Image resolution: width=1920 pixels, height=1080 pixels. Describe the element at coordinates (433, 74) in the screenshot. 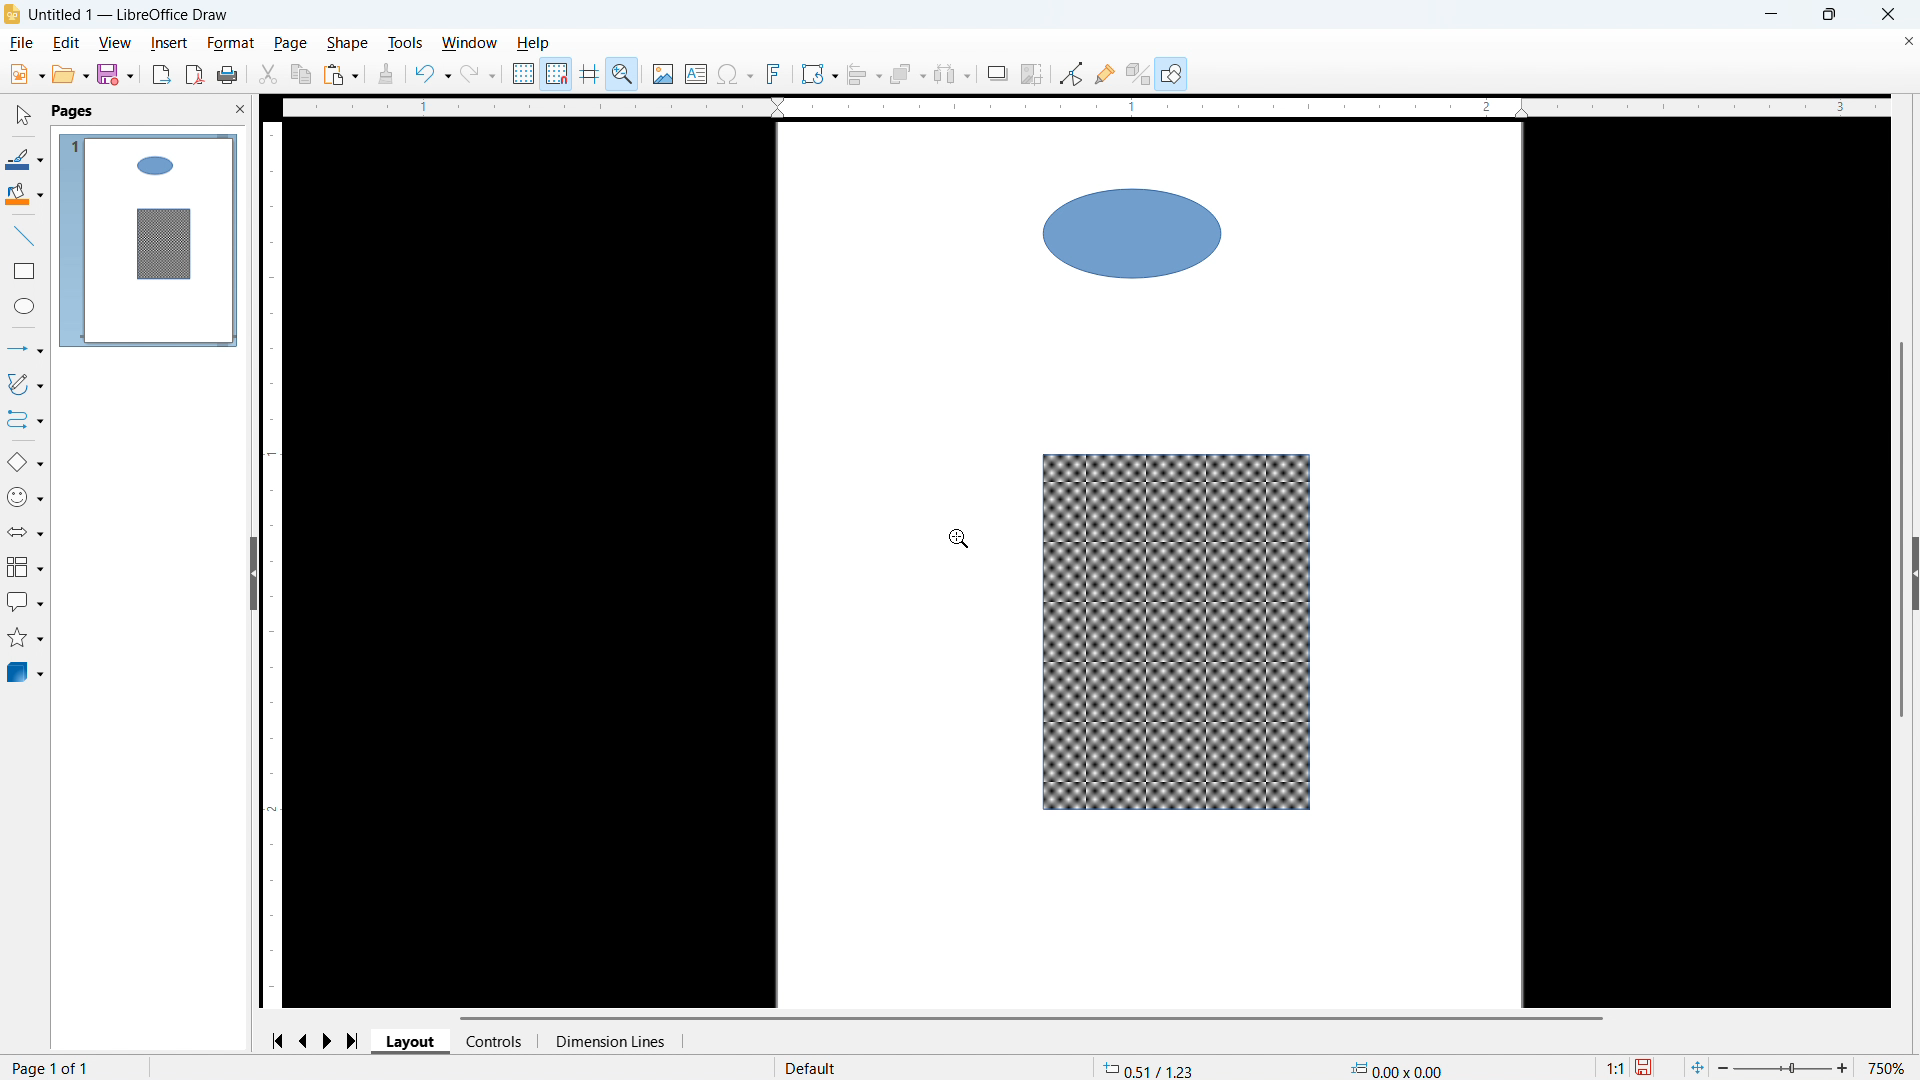

I see `Undo ` at that location.